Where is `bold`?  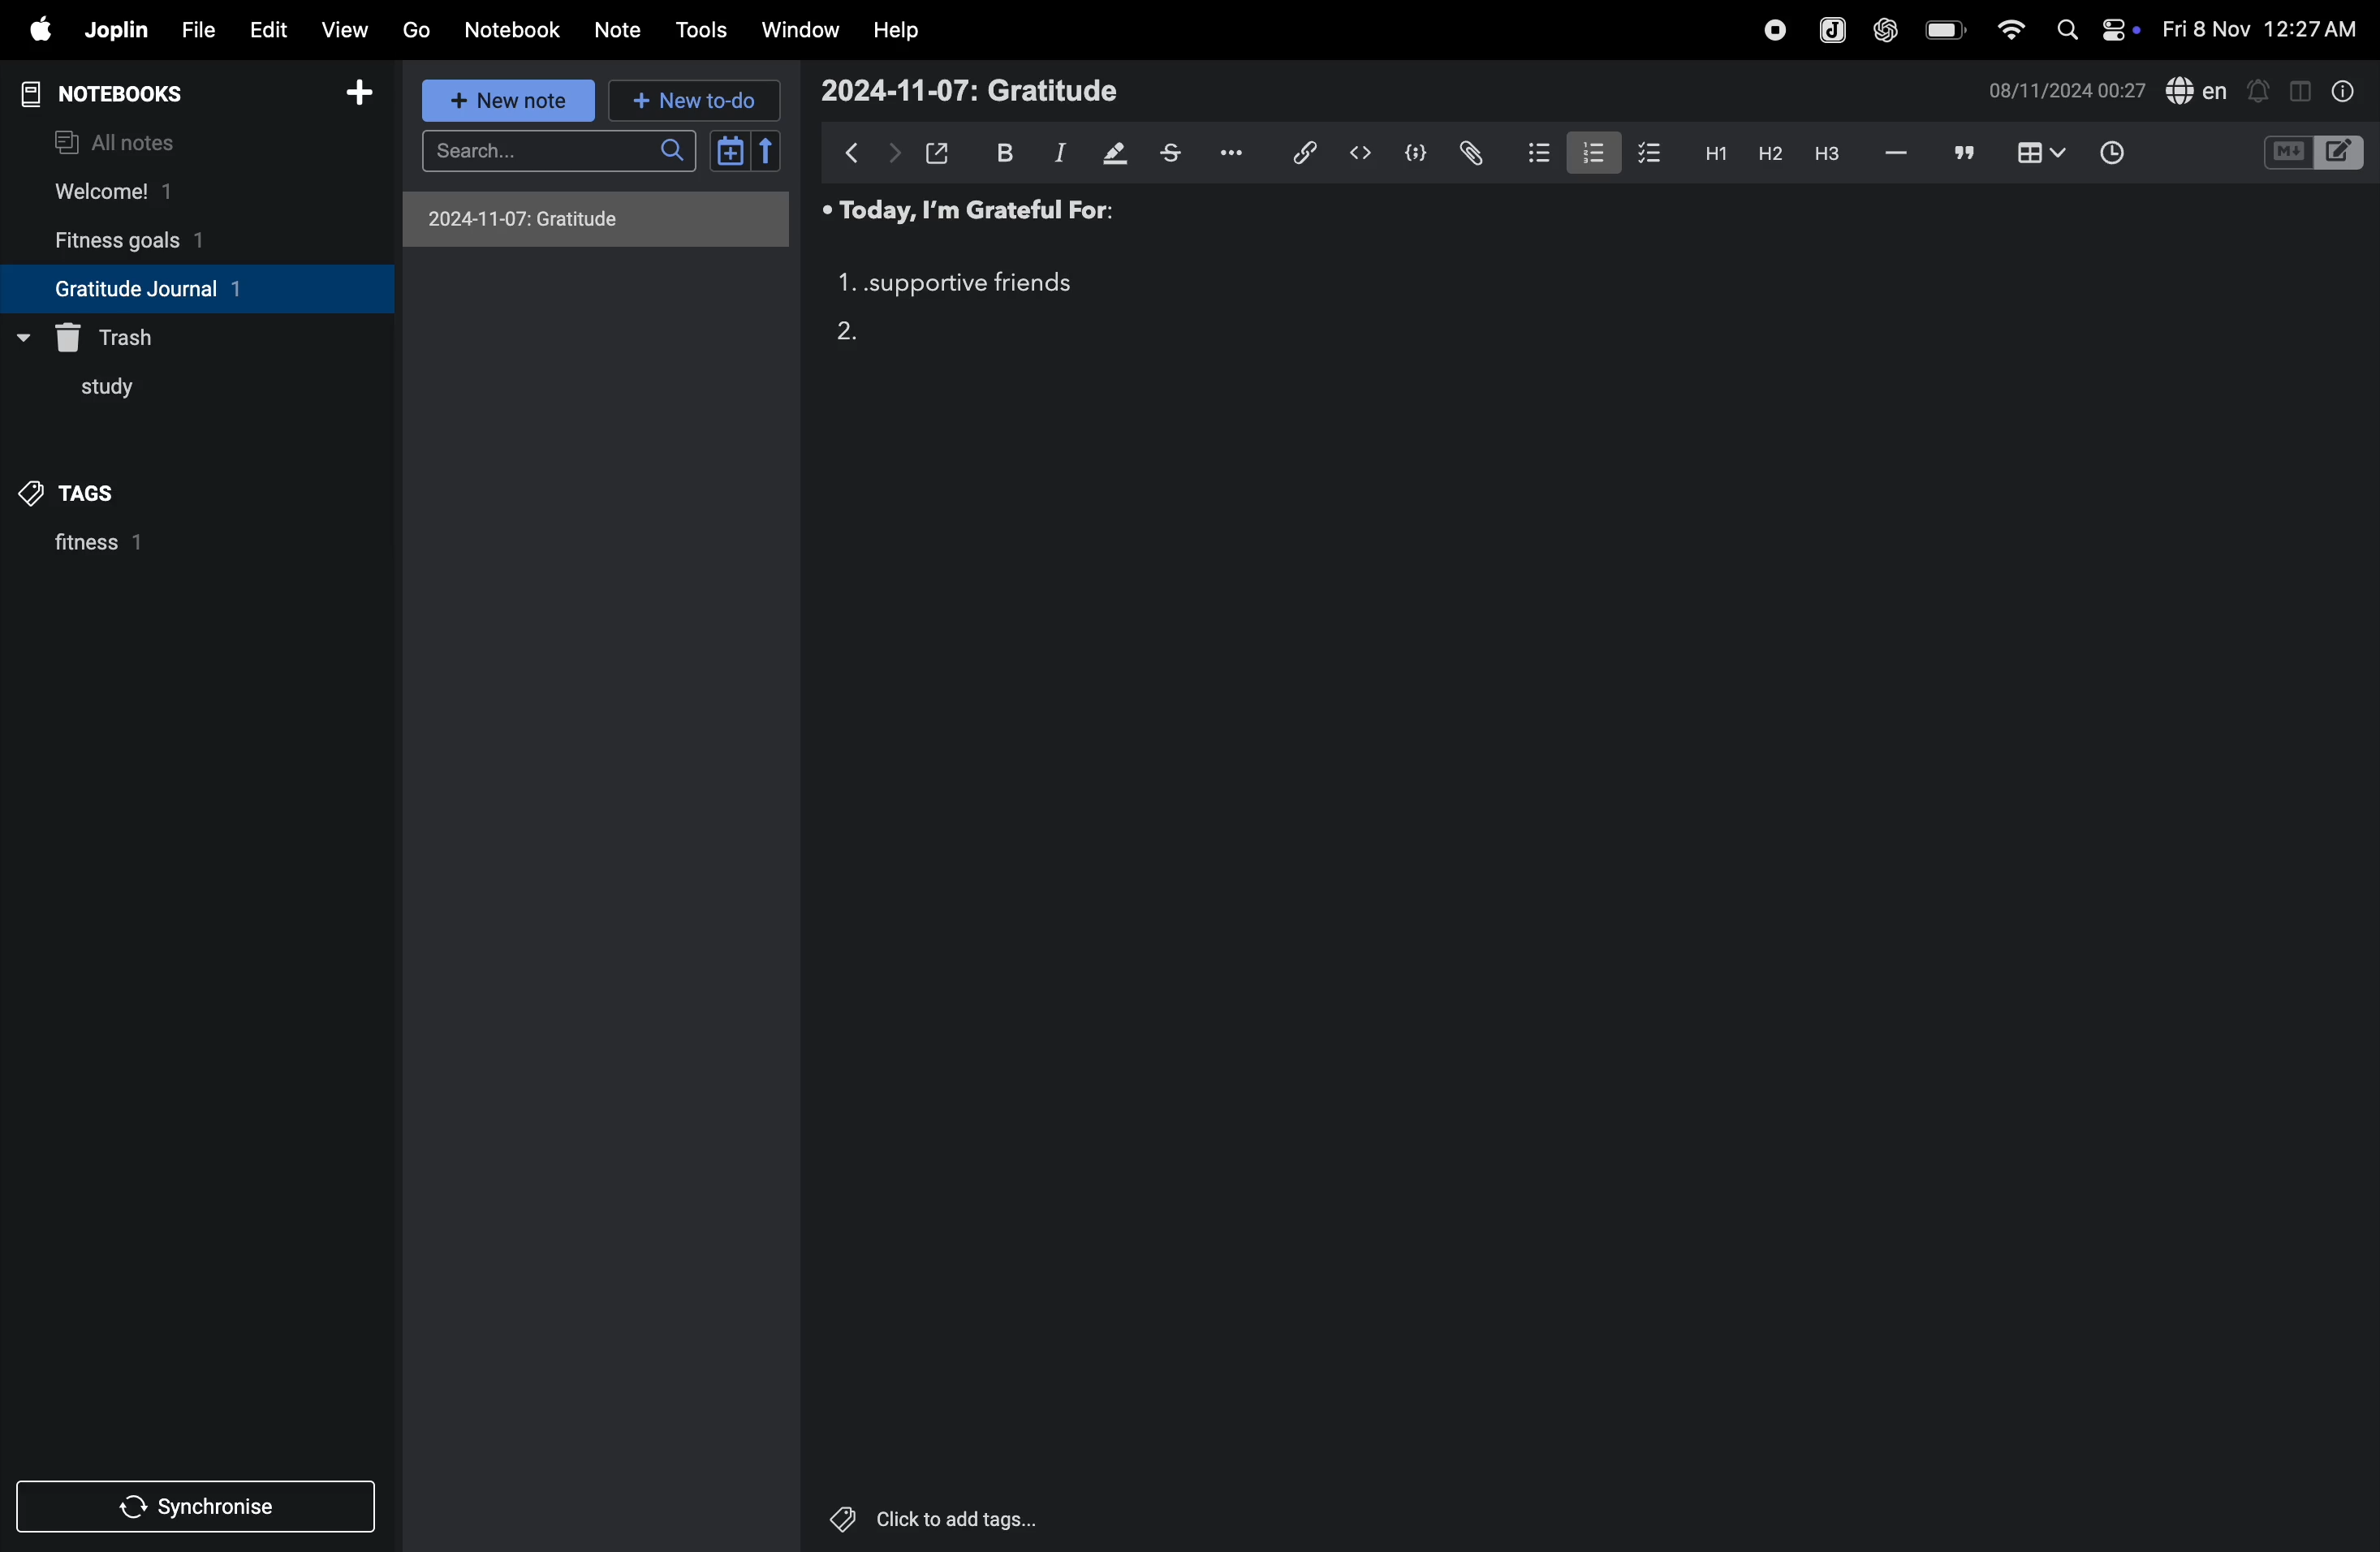 bold is located at coordinates (1002, 151).